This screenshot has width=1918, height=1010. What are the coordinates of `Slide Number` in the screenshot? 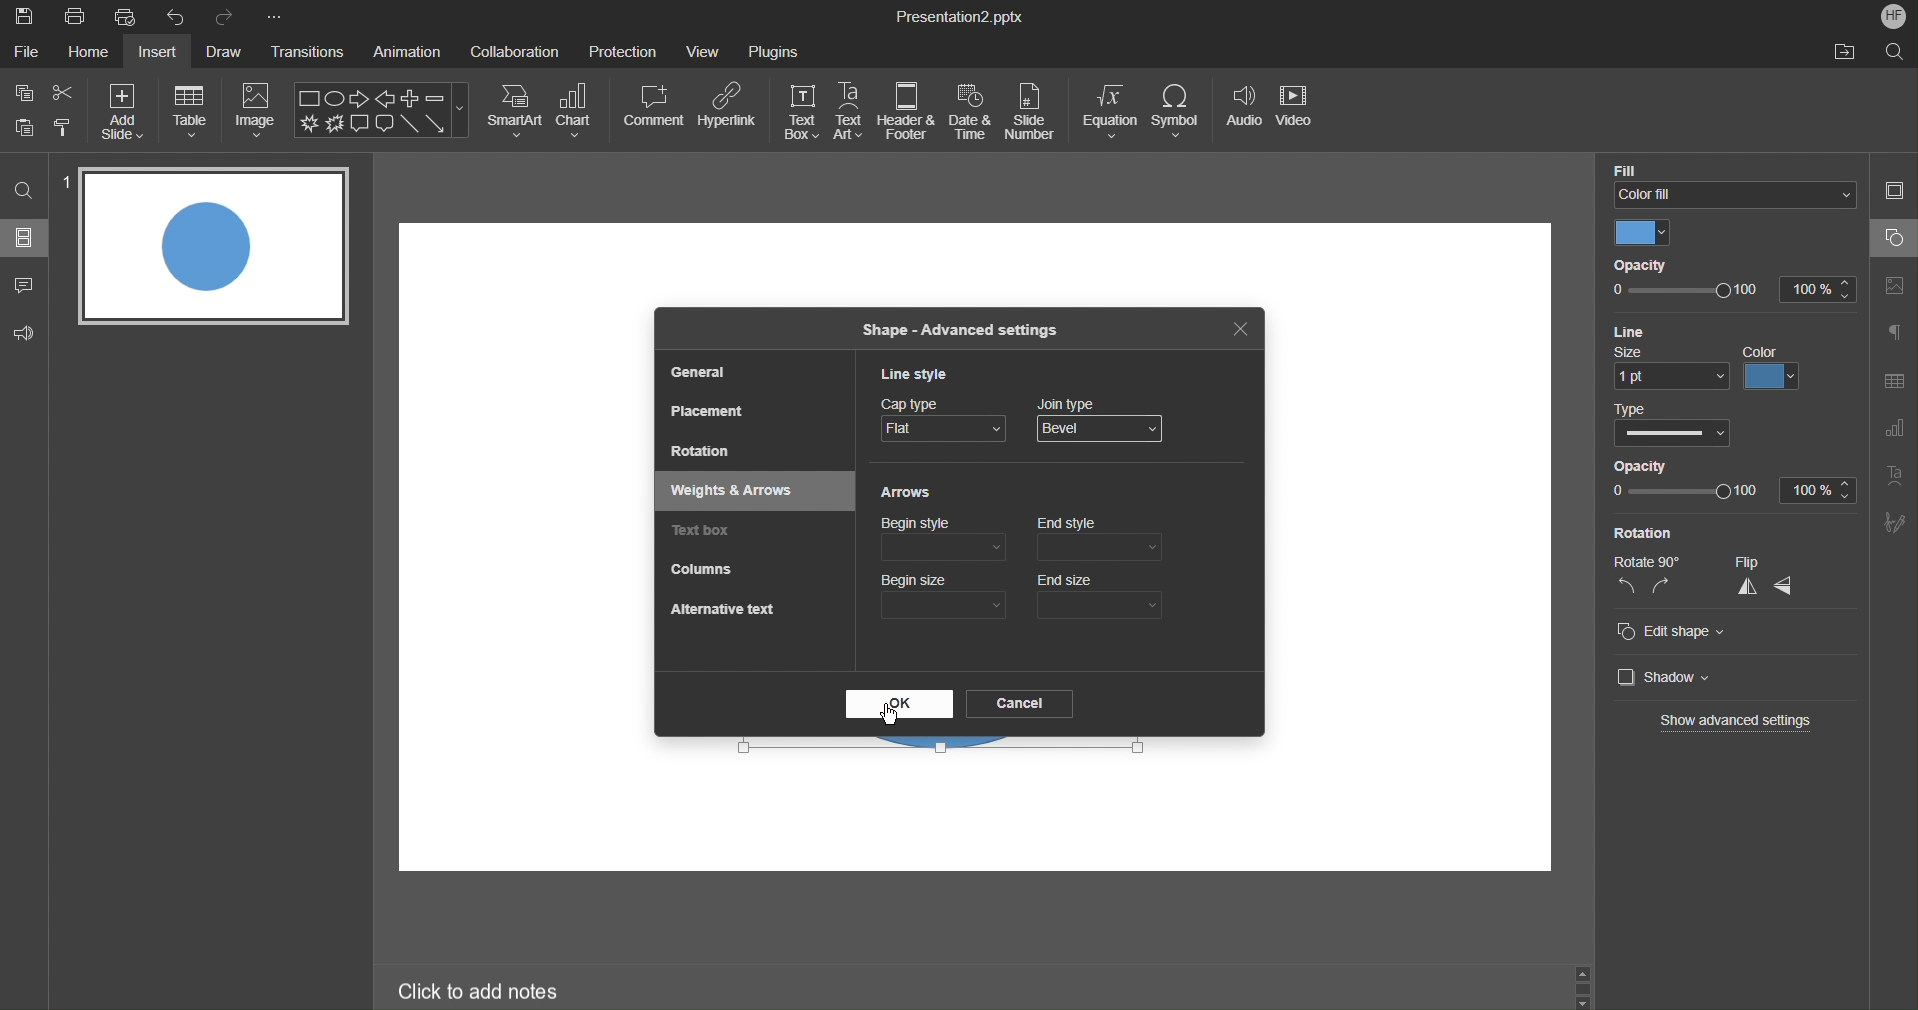 It's located at (1034, 113).